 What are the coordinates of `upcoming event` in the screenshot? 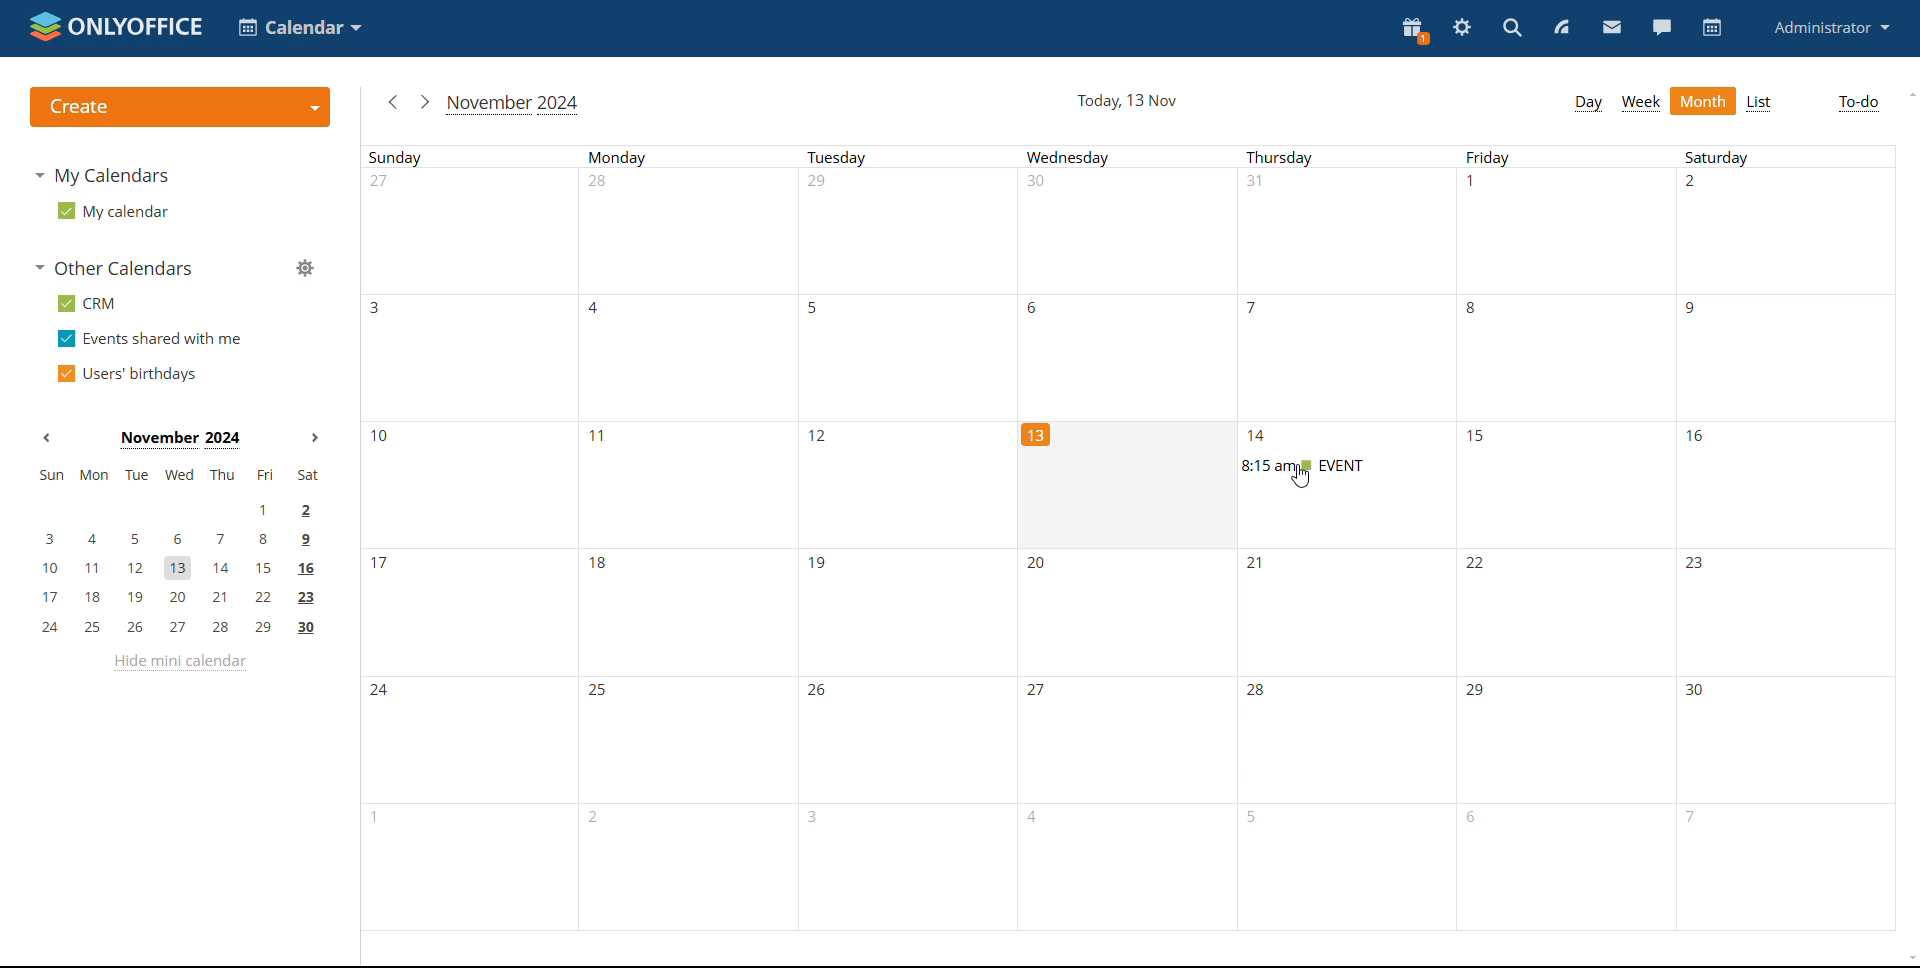 It's located at (1305, 465).